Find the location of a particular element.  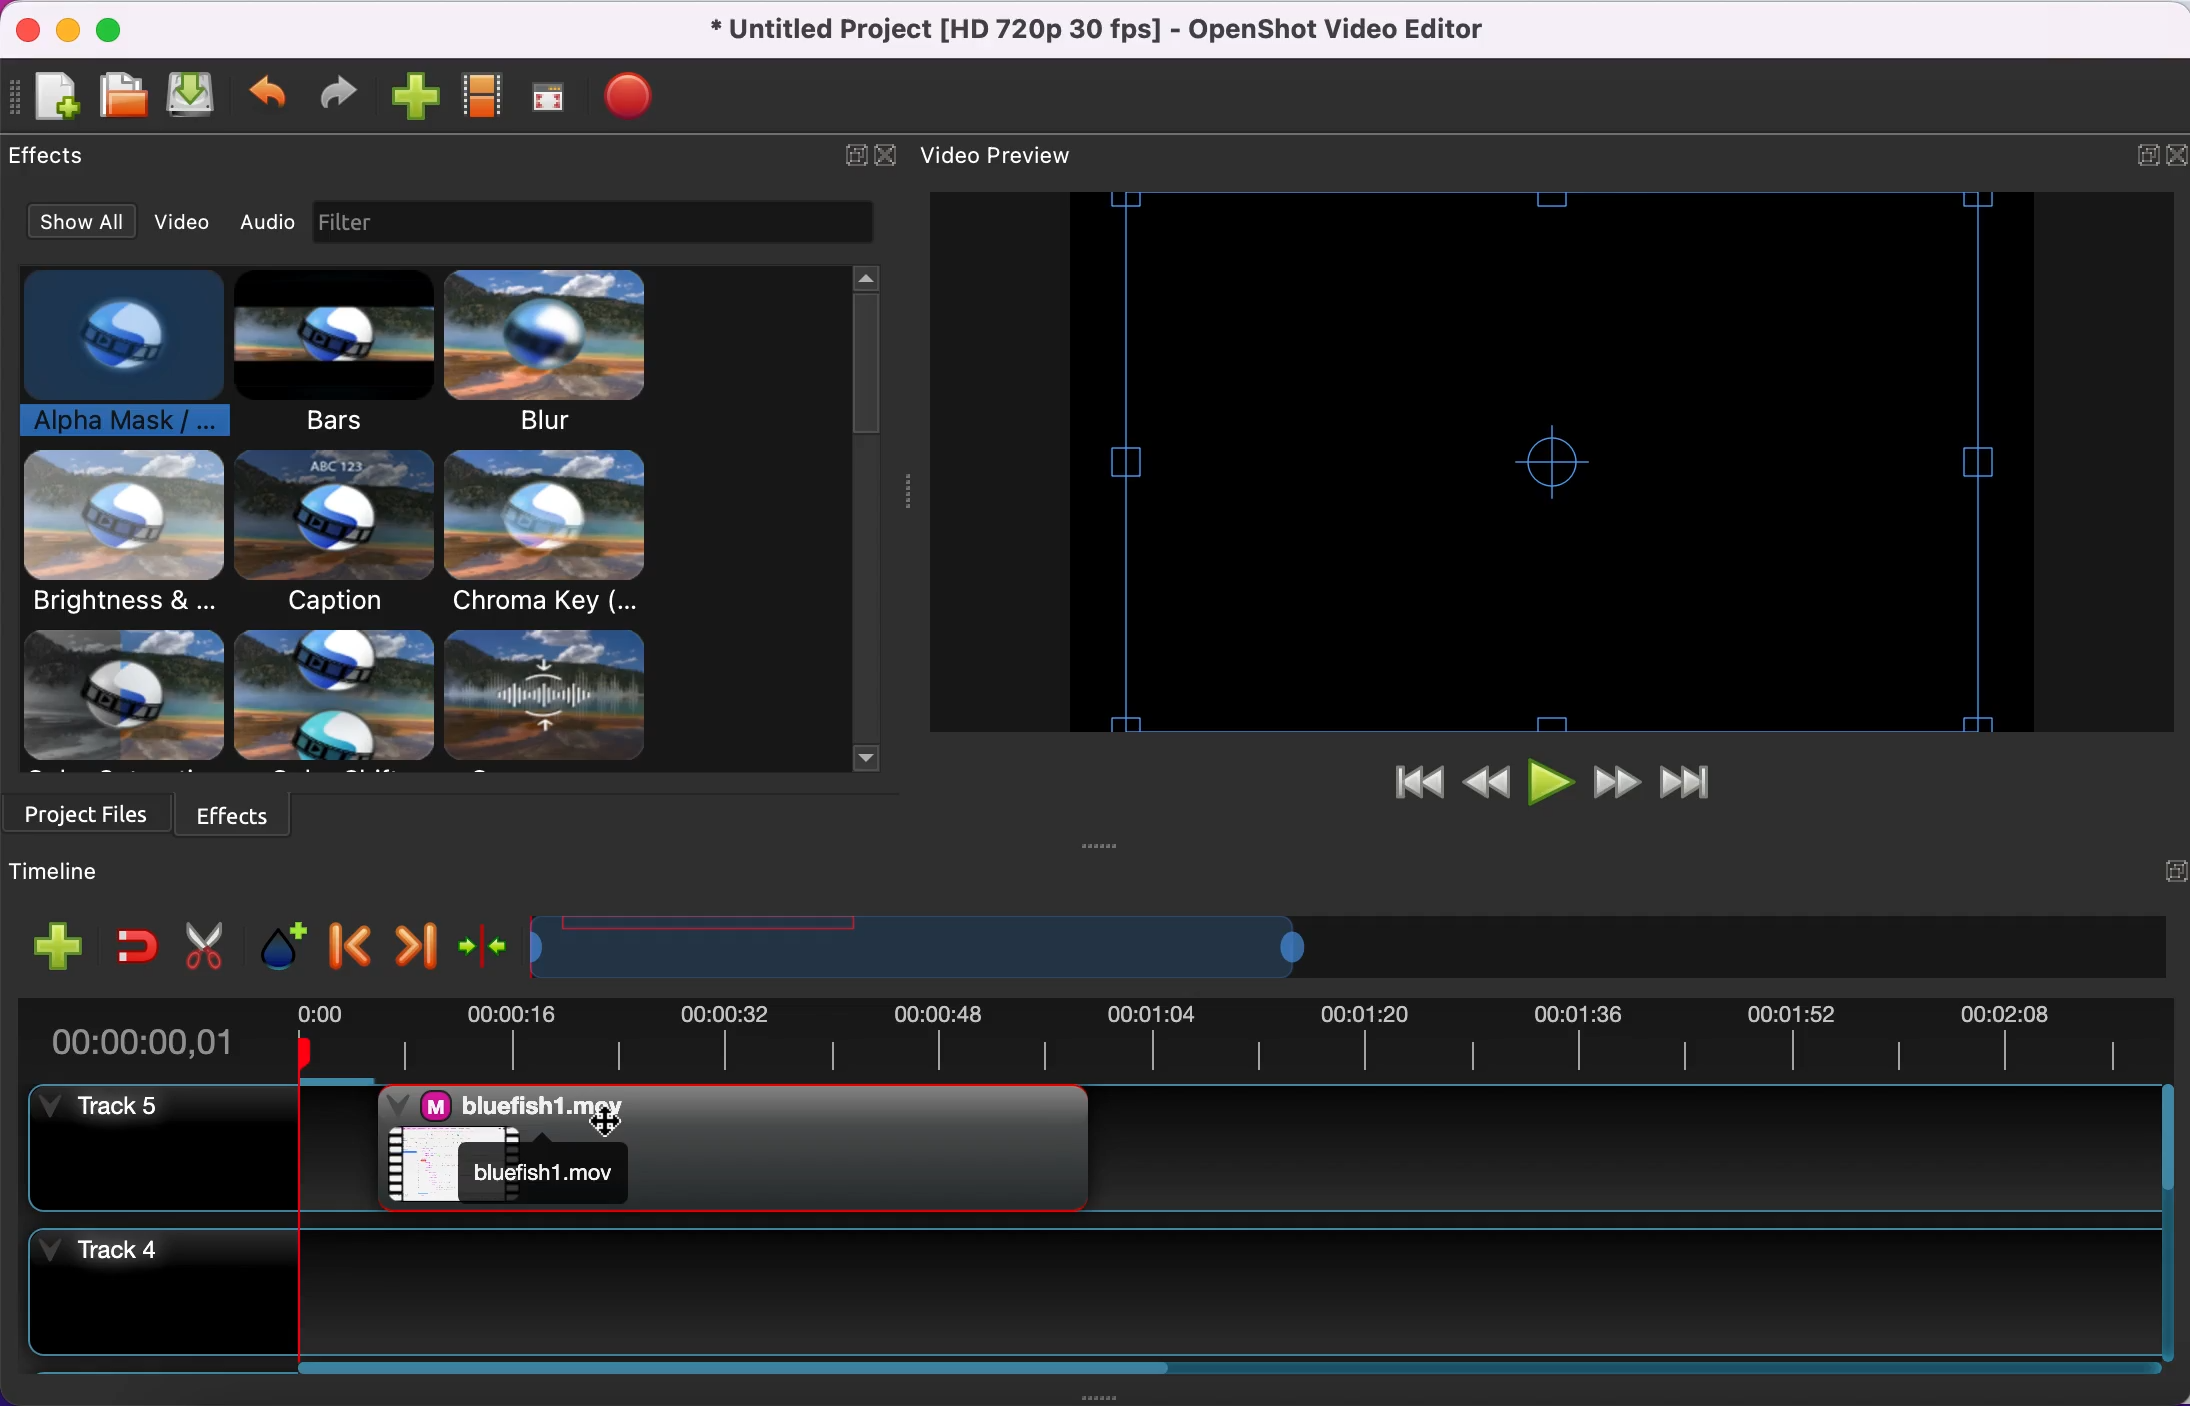

close is located at coordinates (23, 30).